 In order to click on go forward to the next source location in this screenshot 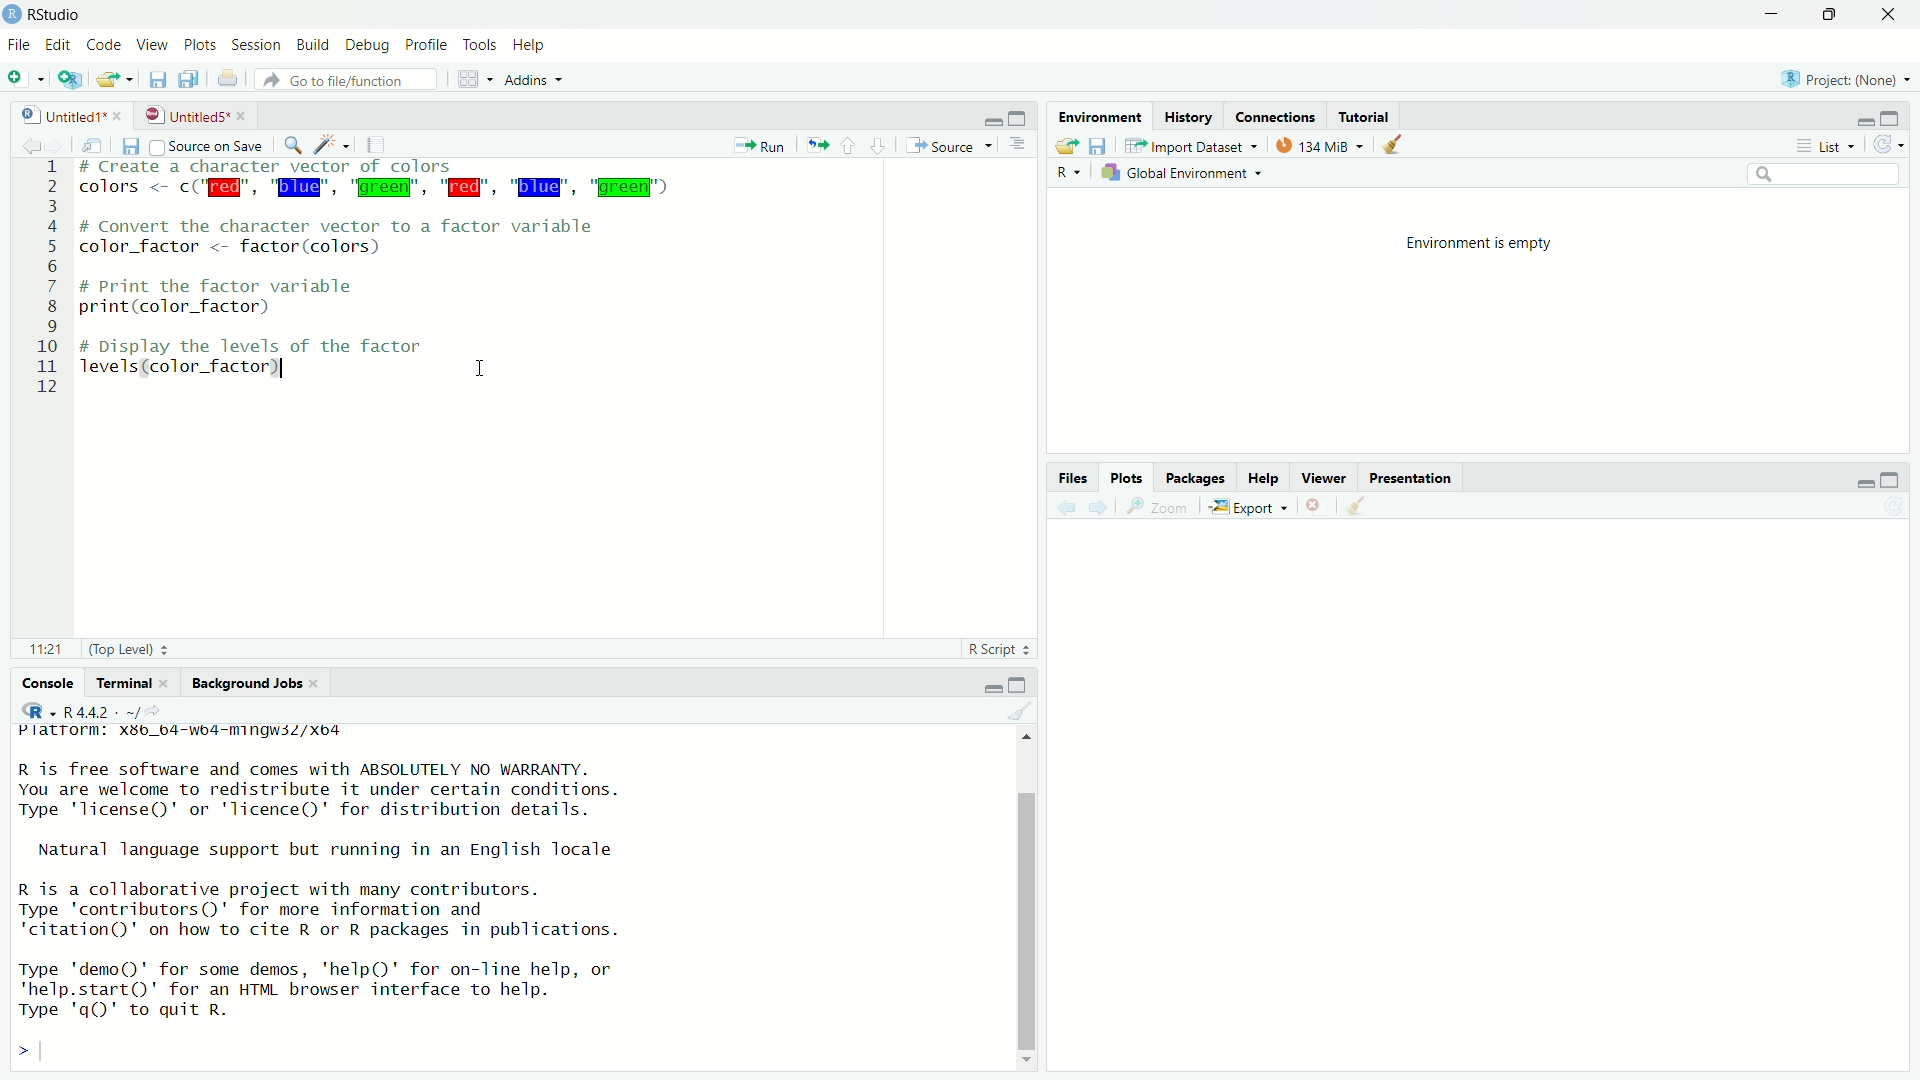, I will do `click(62, 145)`.